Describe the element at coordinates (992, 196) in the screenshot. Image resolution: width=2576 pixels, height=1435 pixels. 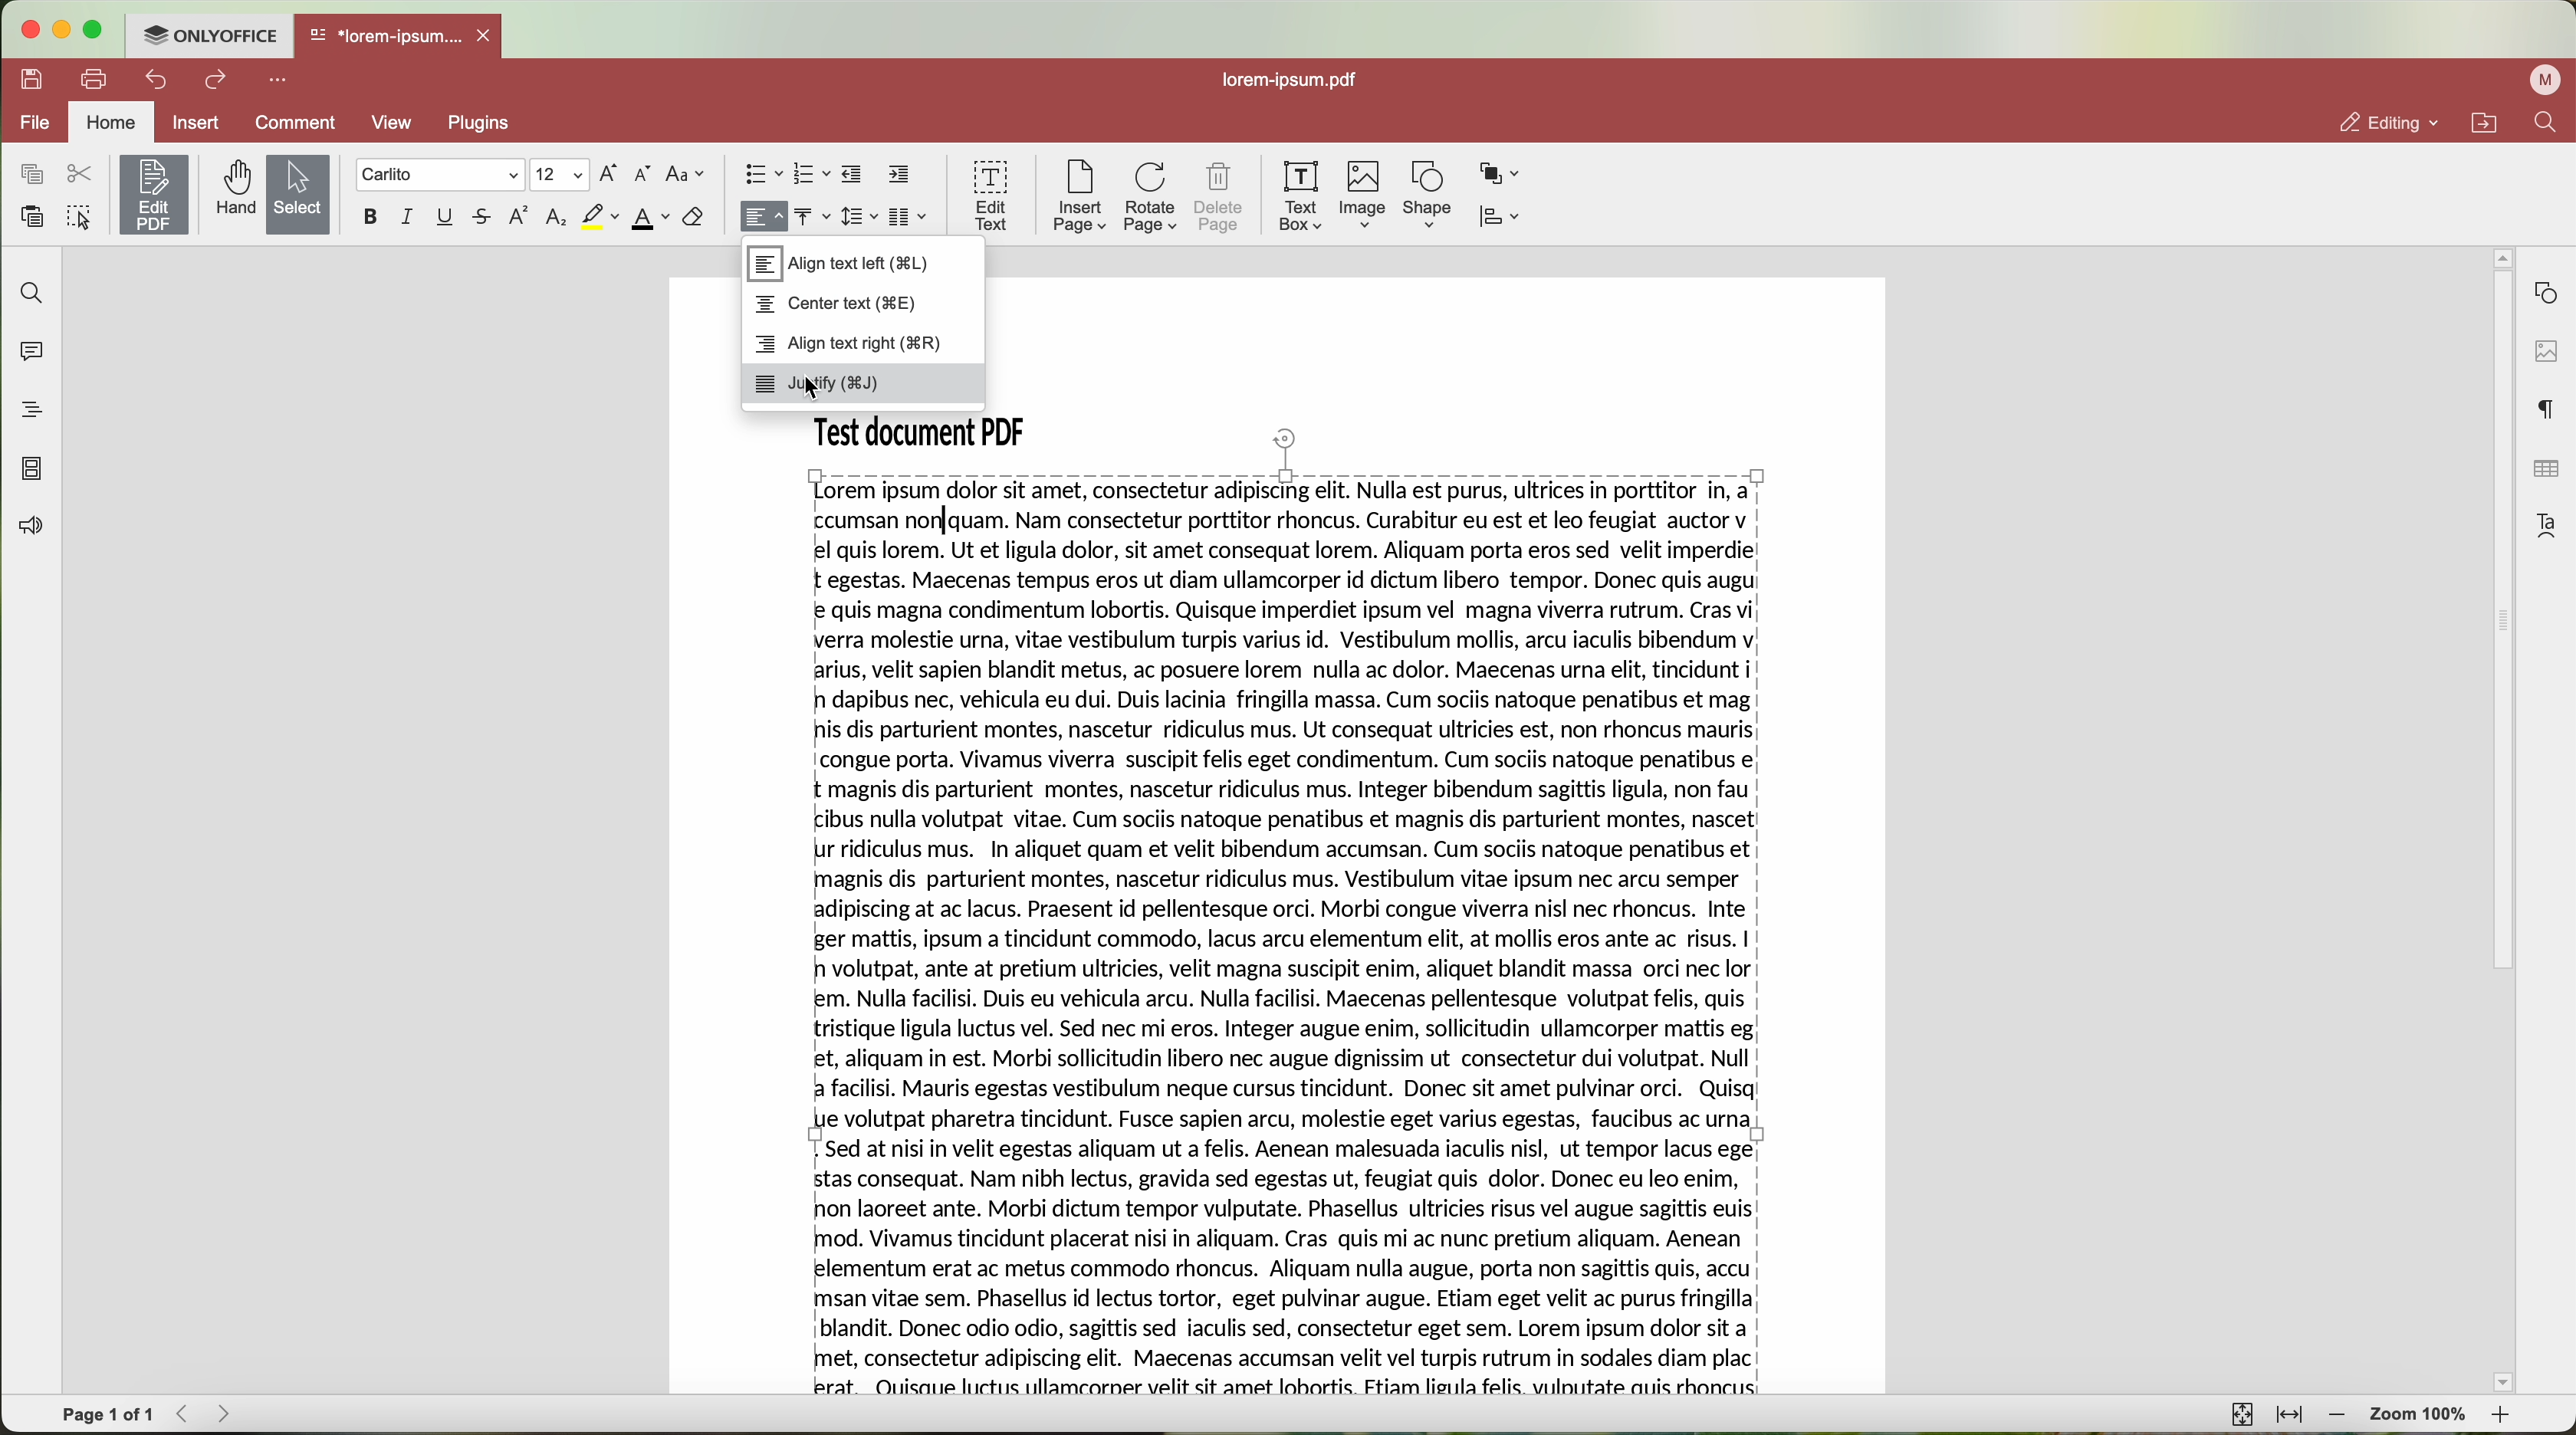
I see `edit text` at that location.